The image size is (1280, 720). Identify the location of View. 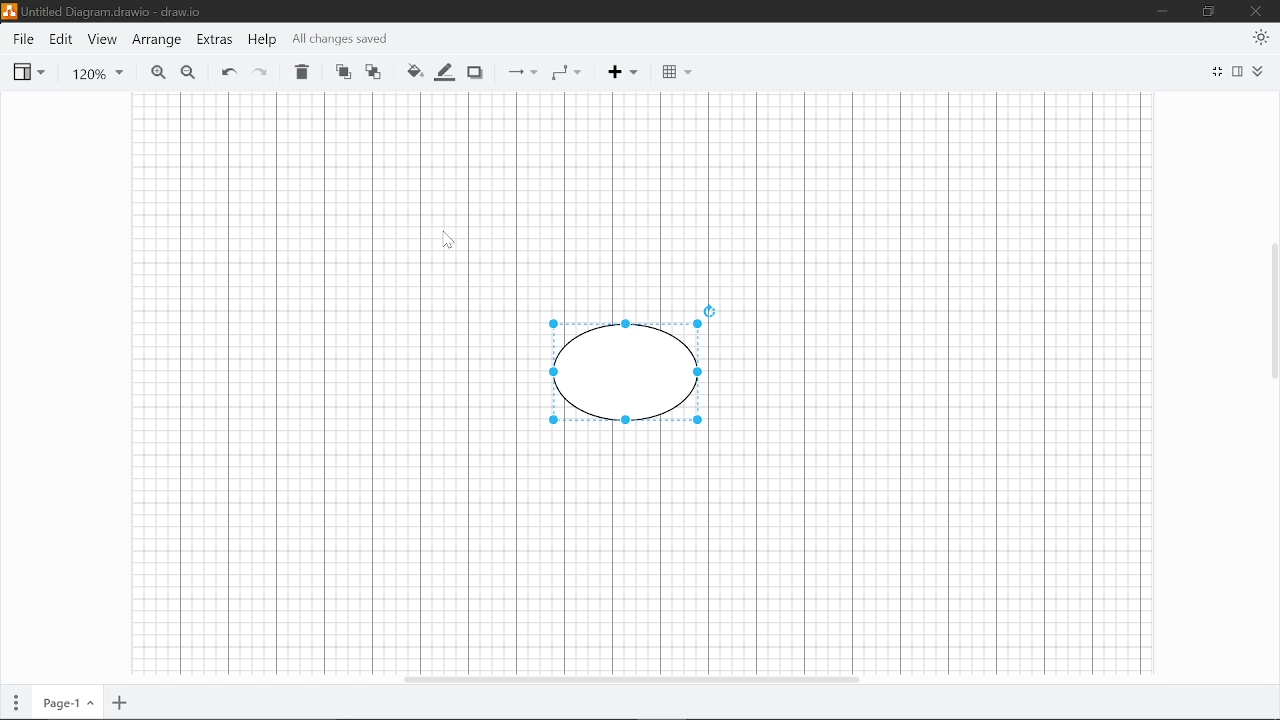
(102, 40).